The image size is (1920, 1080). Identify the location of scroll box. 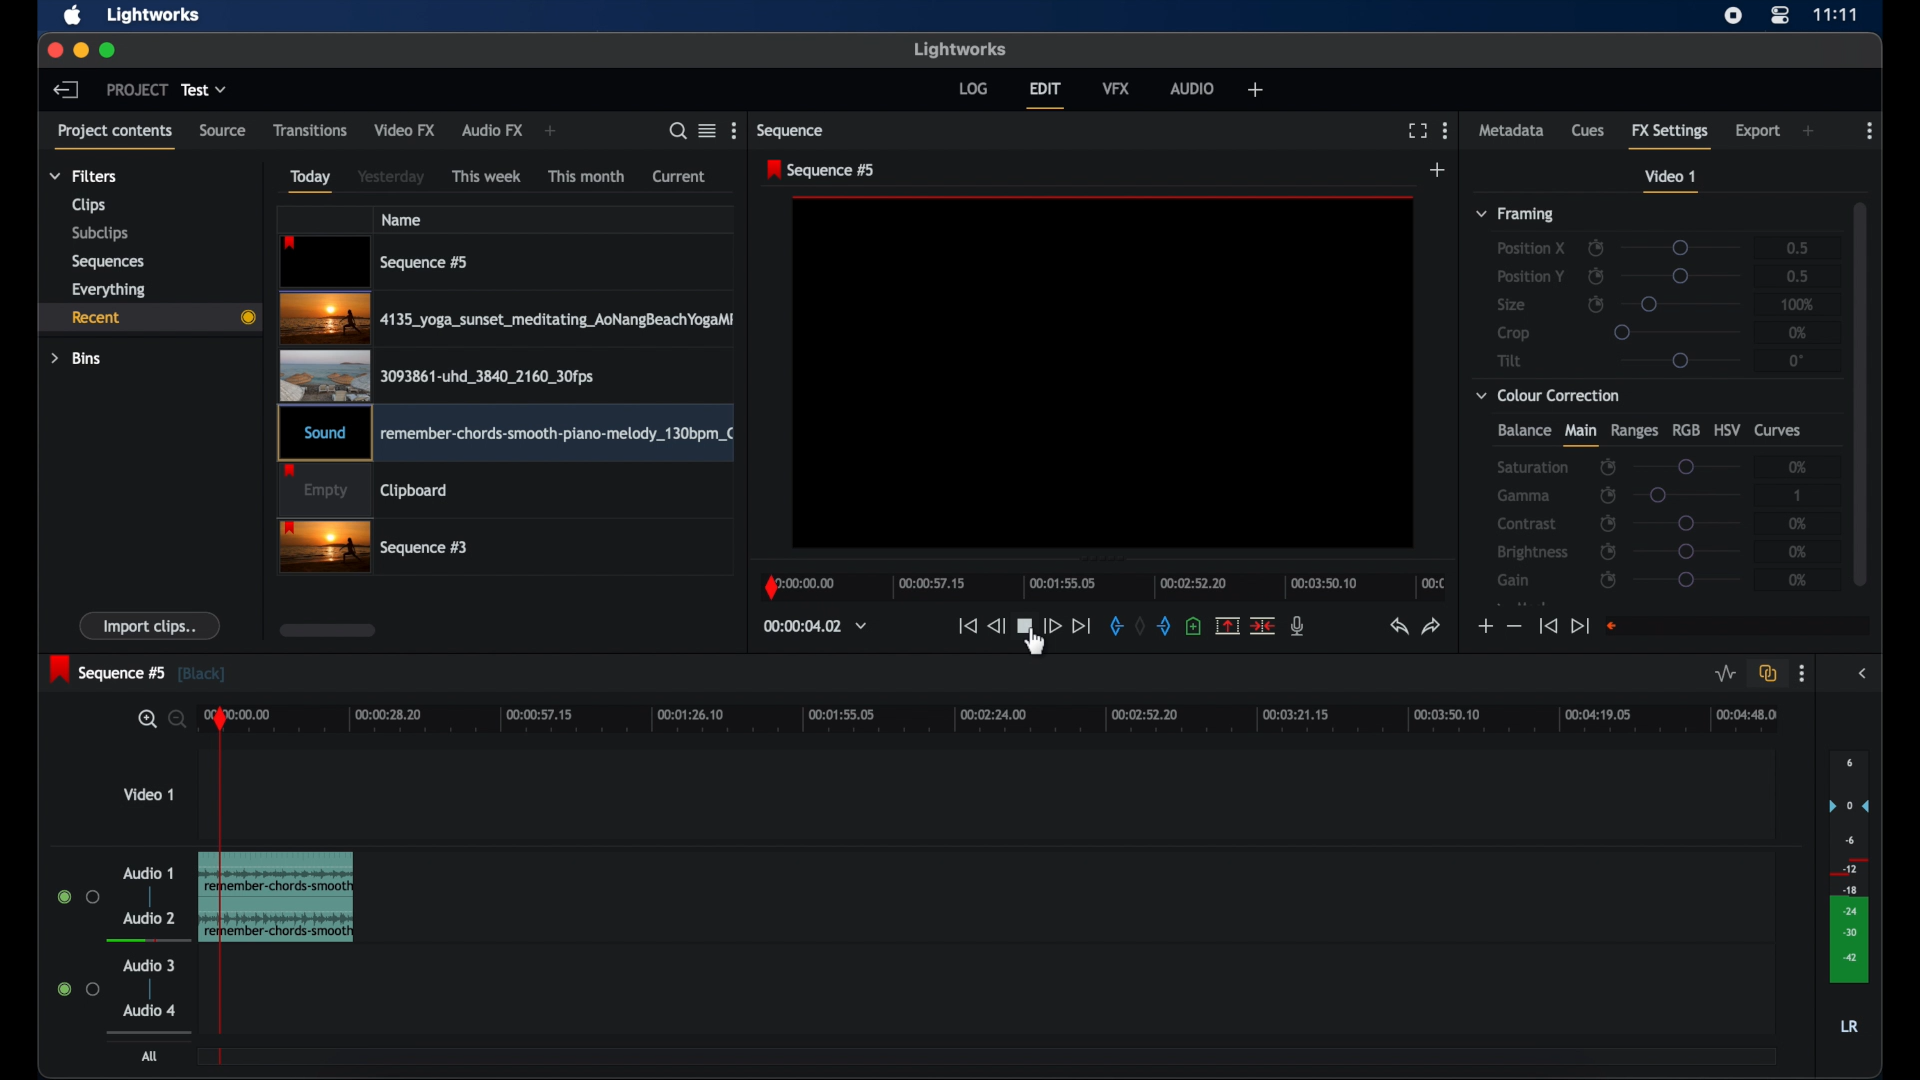
(328, 630).